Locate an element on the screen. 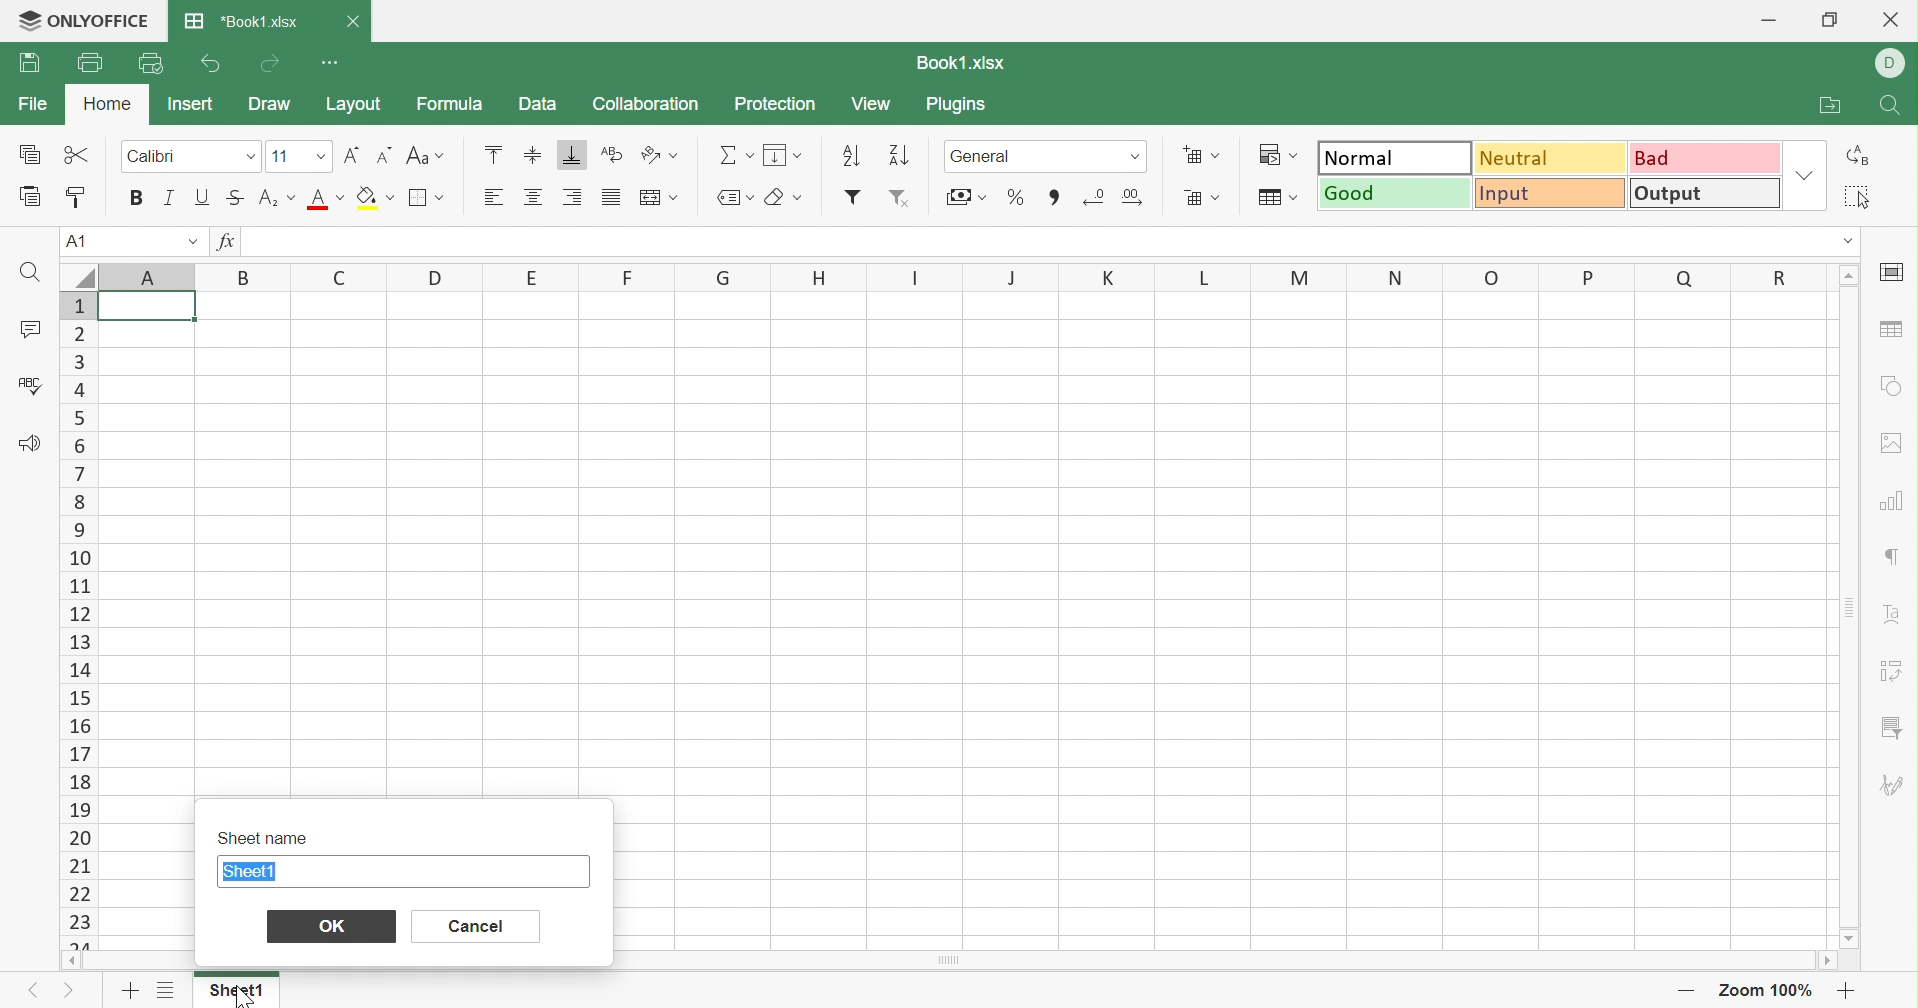  Row Numbers is located at coordinates (80, 621).